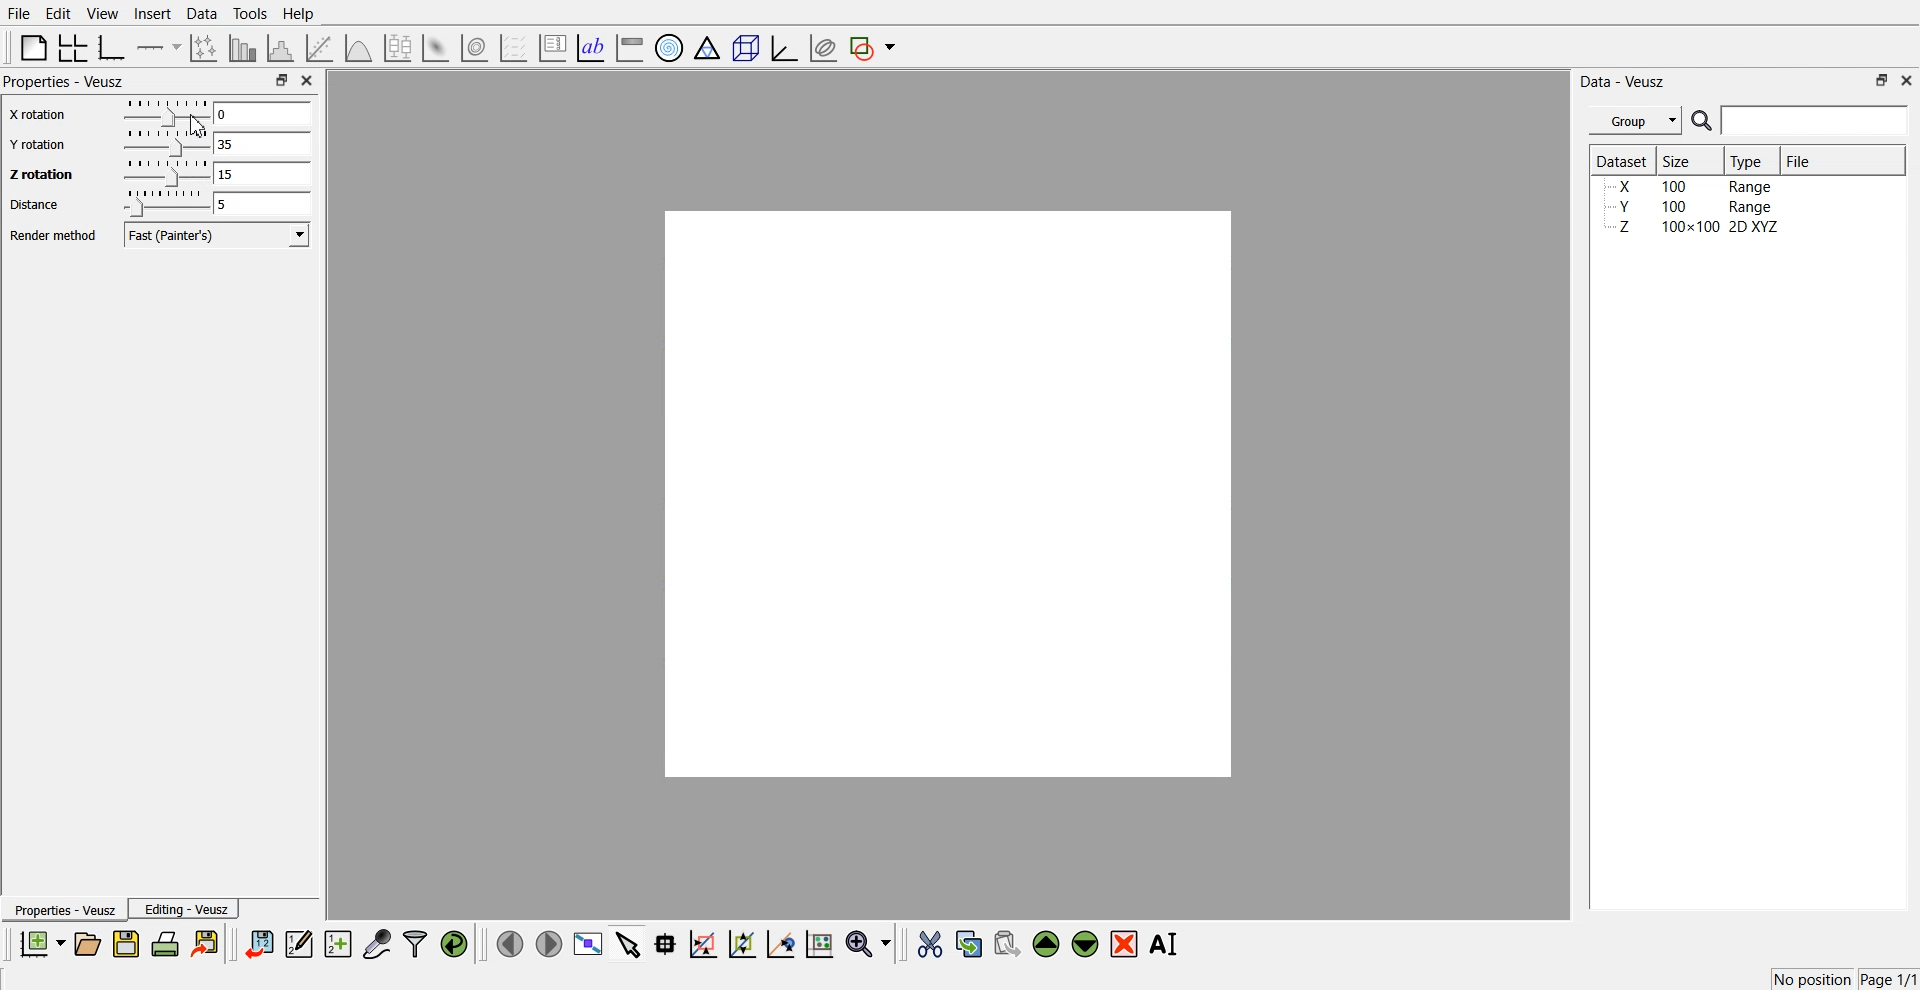 Image resolution: width=1920 pixels, height=990 pixels. What do you see at coordinates (63, 909) in the screenshot?
I see `Properties - Veusz` at bounding box center [63, 909].